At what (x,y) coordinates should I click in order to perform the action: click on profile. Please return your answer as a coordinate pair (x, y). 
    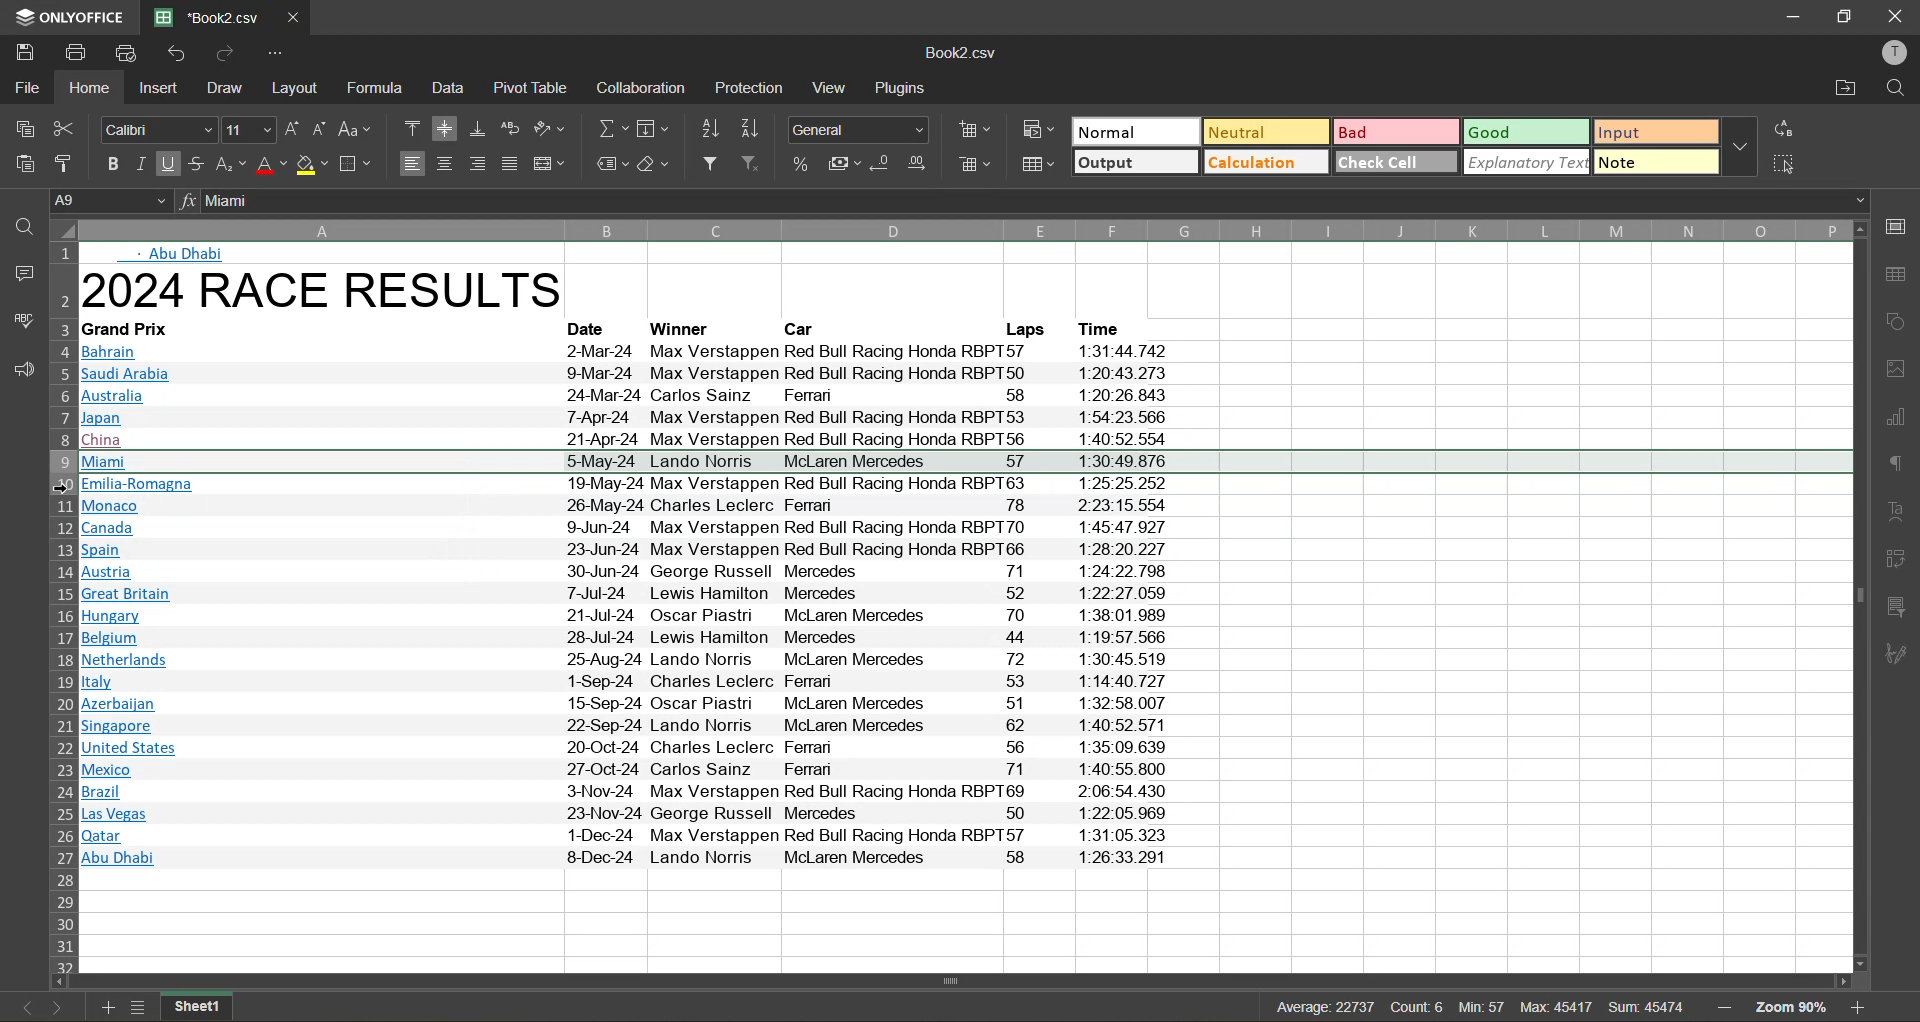
    Looking at the image, I should click on (1896, 53).